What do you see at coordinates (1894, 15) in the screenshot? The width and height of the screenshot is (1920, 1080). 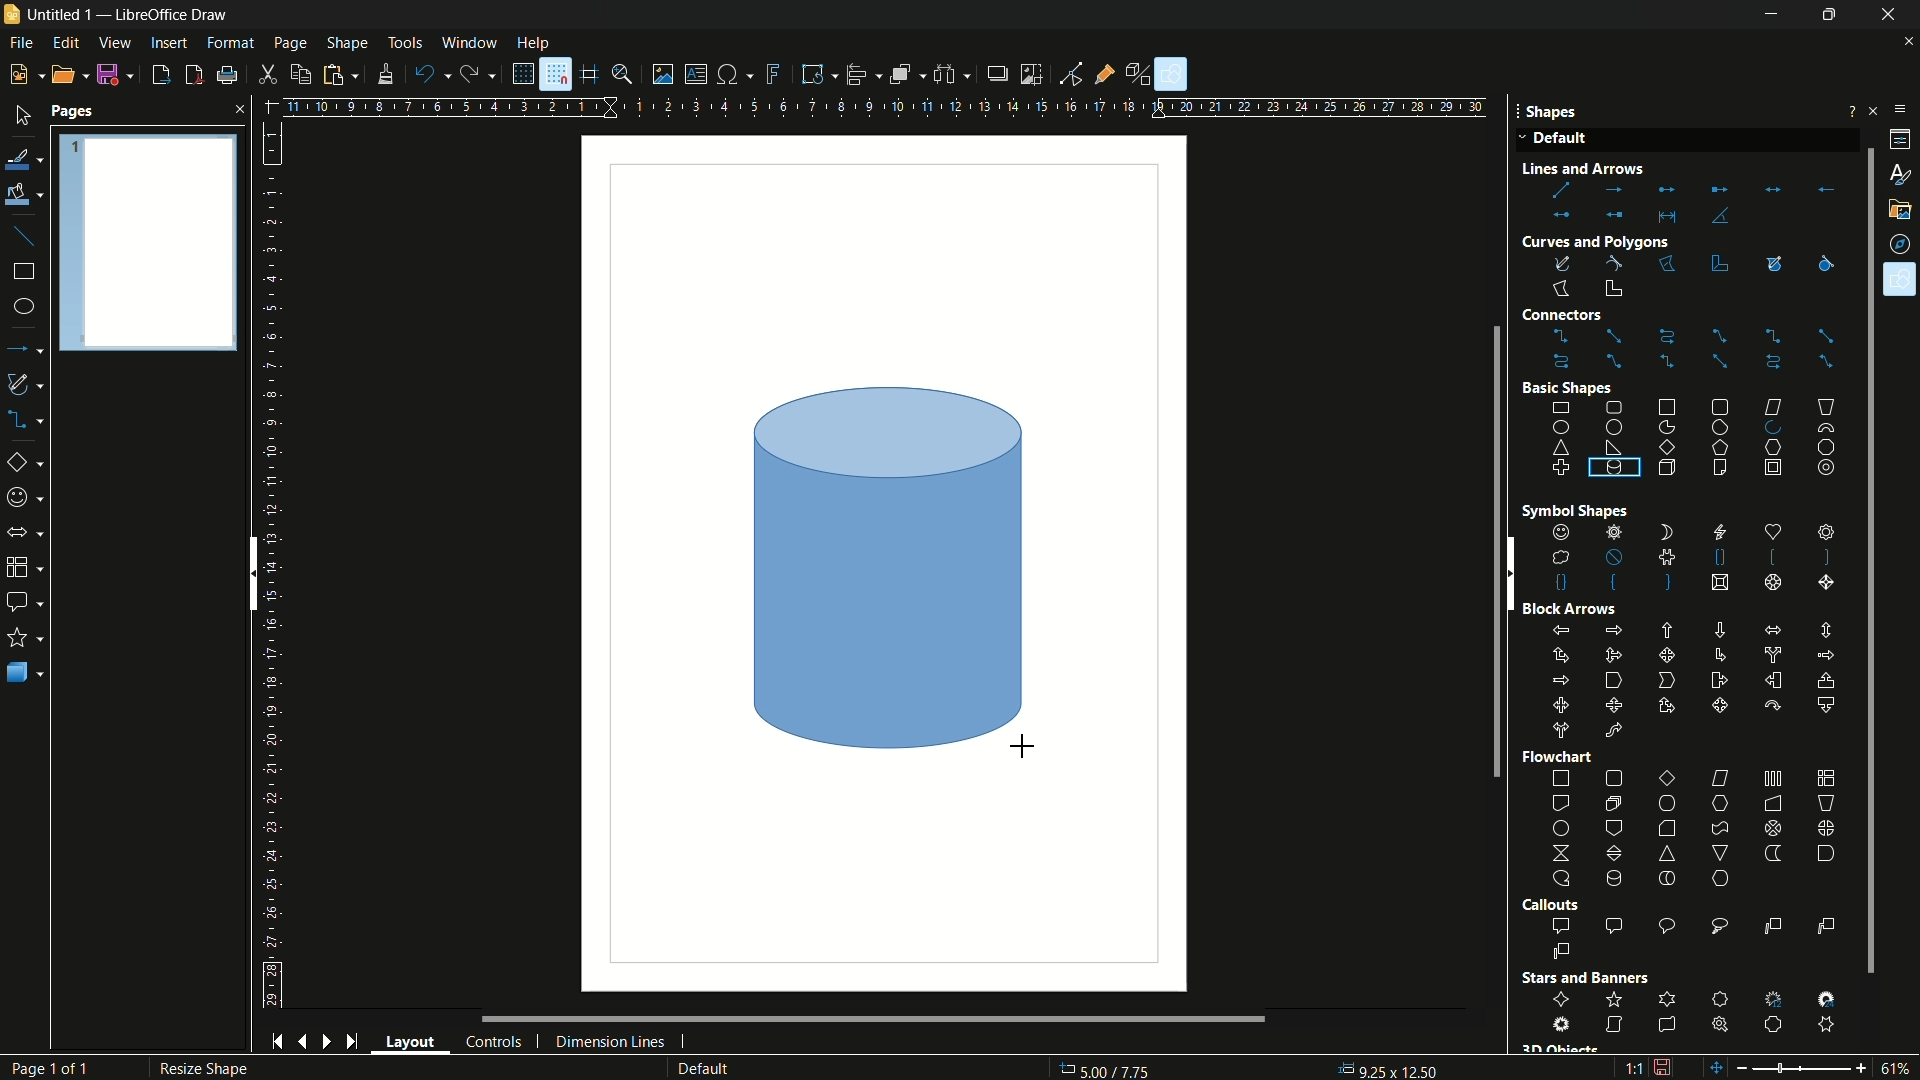 I see `close app` at bounding box center [1894, 15].